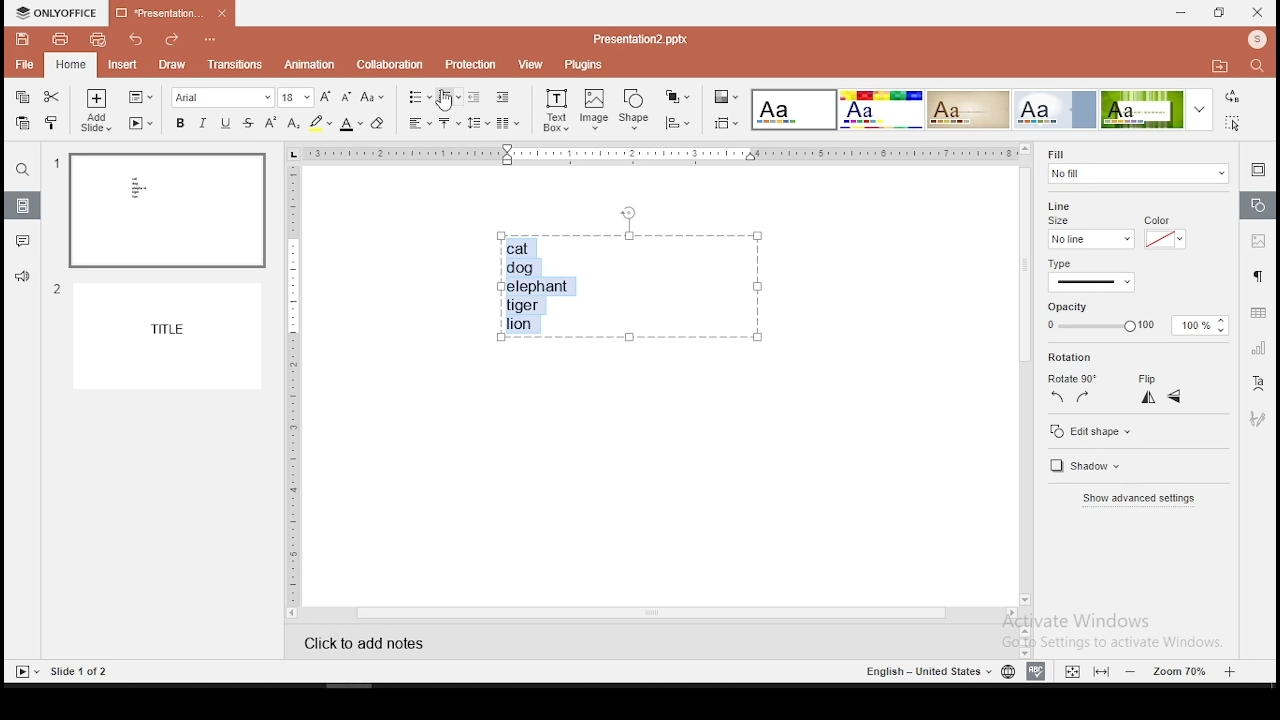  I want to click on rotation, so click(1071, 358).